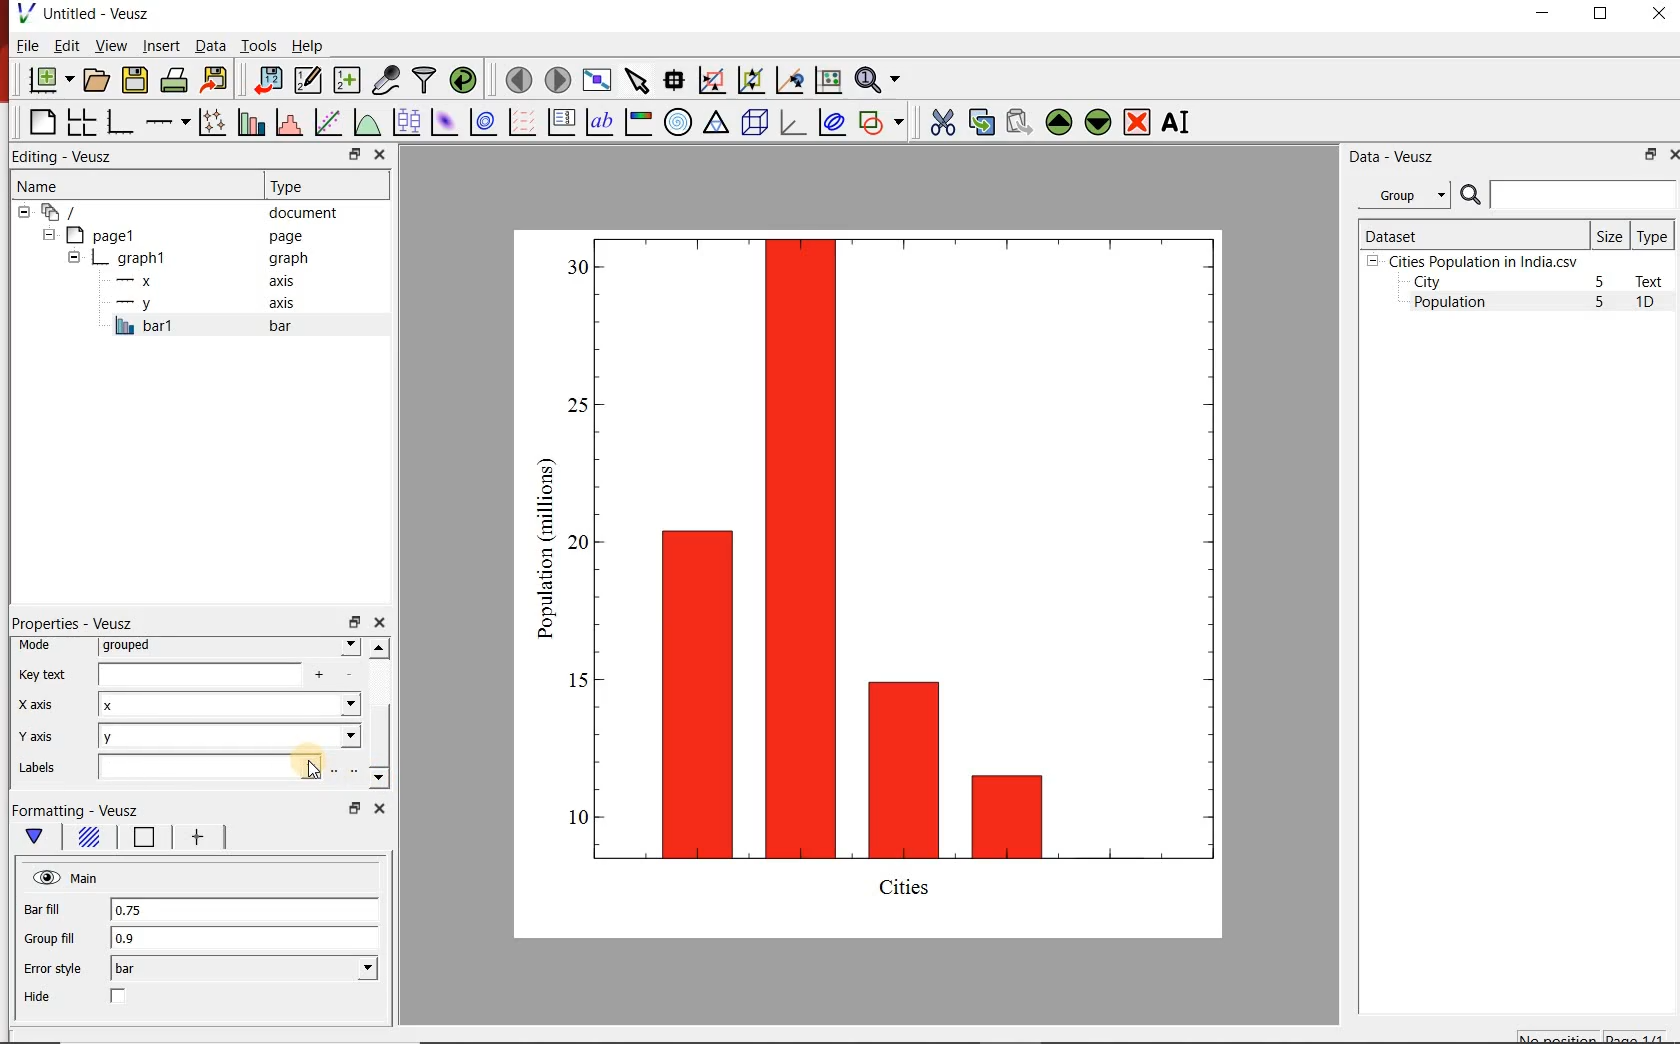 The image size is (1680, 1044). What do you see at coordinates (366, 122) in the screenshot?
I see `plot a function` at bounding box center [366, 122].